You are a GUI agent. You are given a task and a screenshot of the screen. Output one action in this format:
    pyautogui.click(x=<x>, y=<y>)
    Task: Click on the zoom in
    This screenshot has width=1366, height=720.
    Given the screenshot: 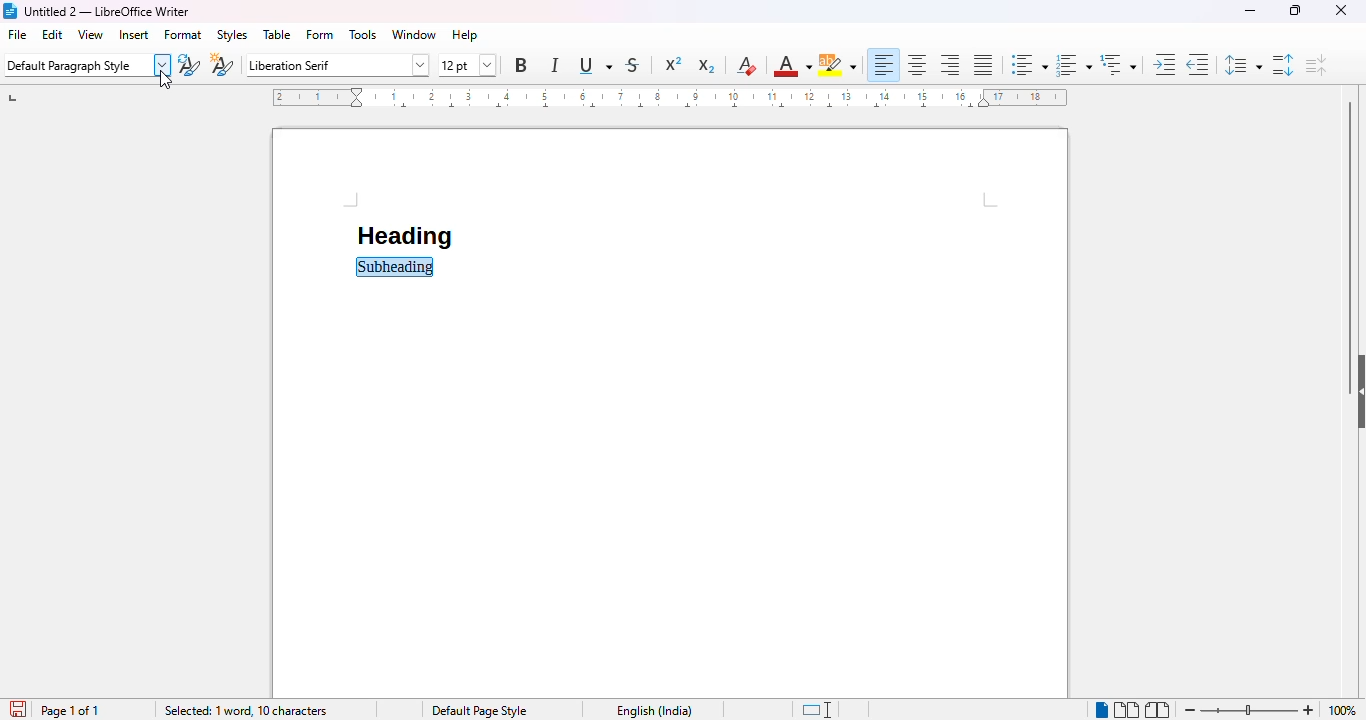 What is the action you would take?
    pyautogui.click(x=1308, y=710)
    